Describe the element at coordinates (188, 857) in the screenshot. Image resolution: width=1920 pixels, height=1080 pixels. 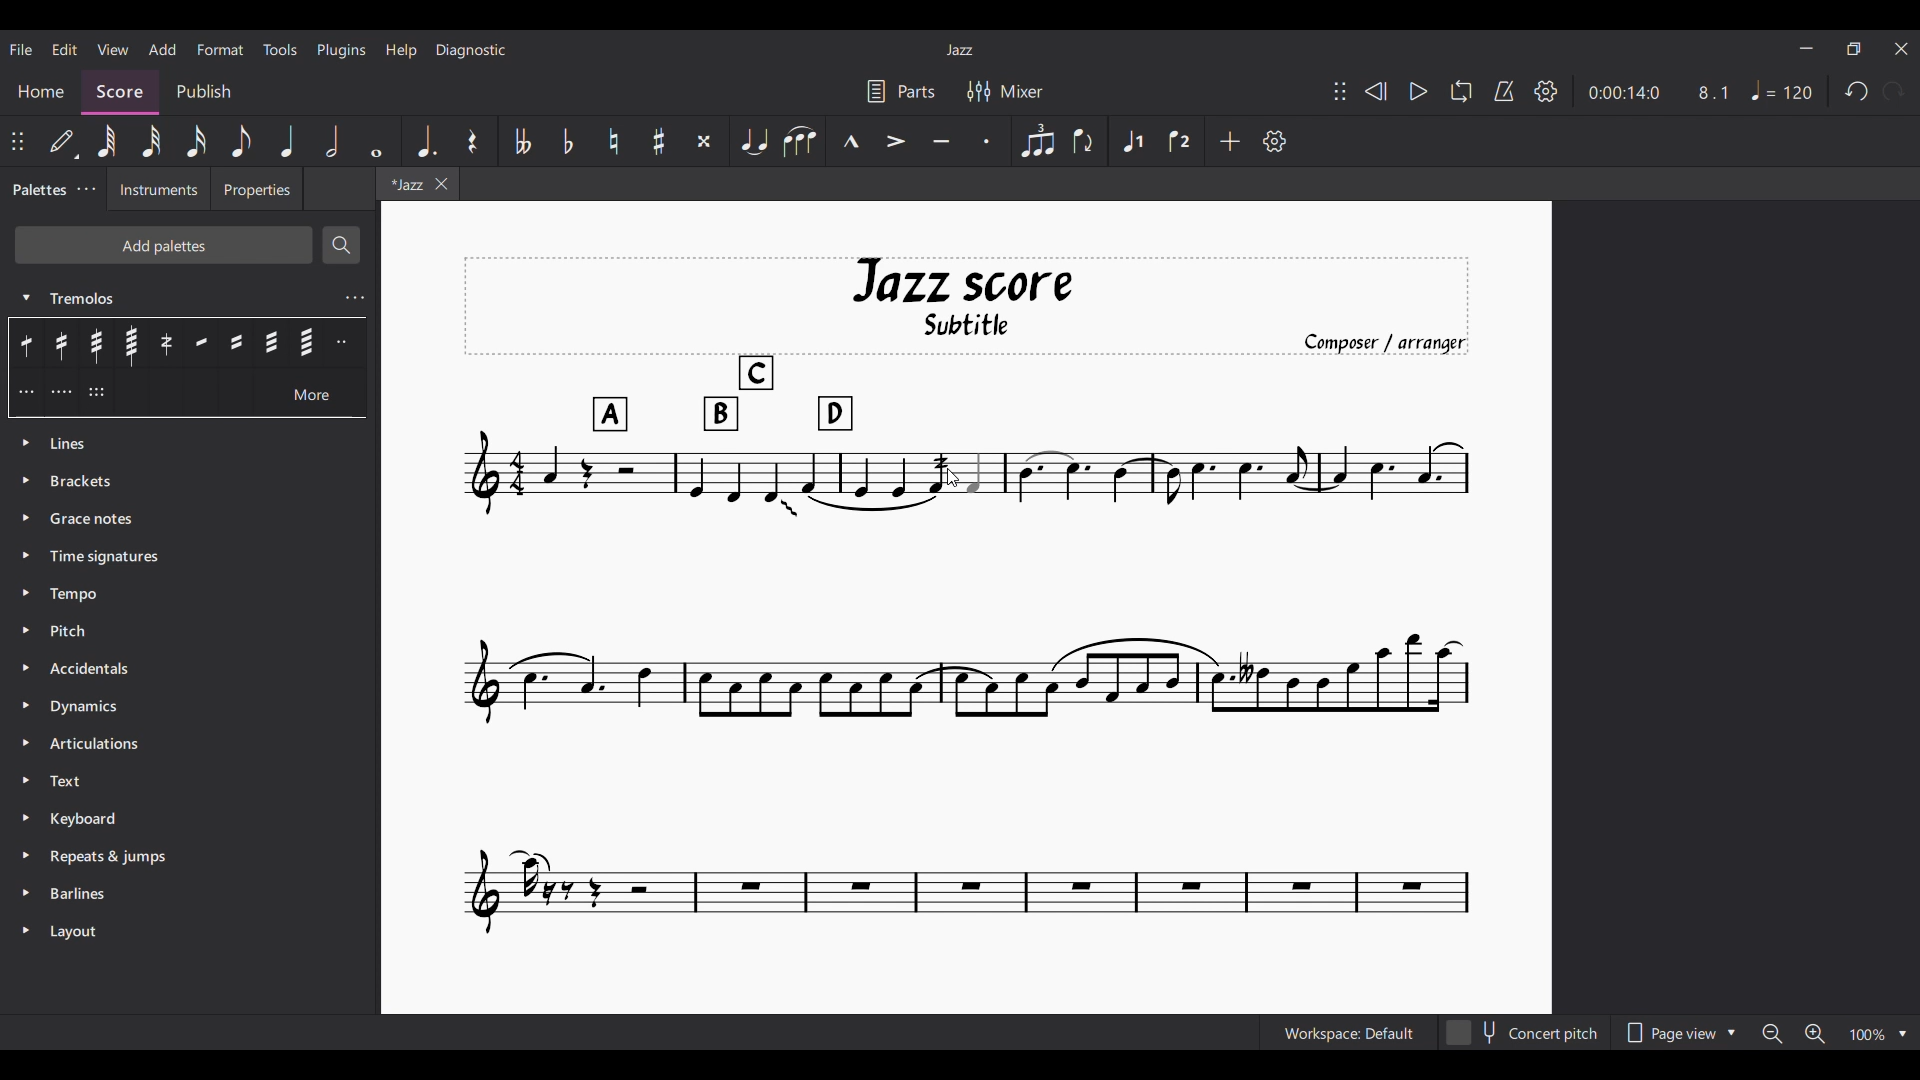
I see `Repeats and jumps` at that location.